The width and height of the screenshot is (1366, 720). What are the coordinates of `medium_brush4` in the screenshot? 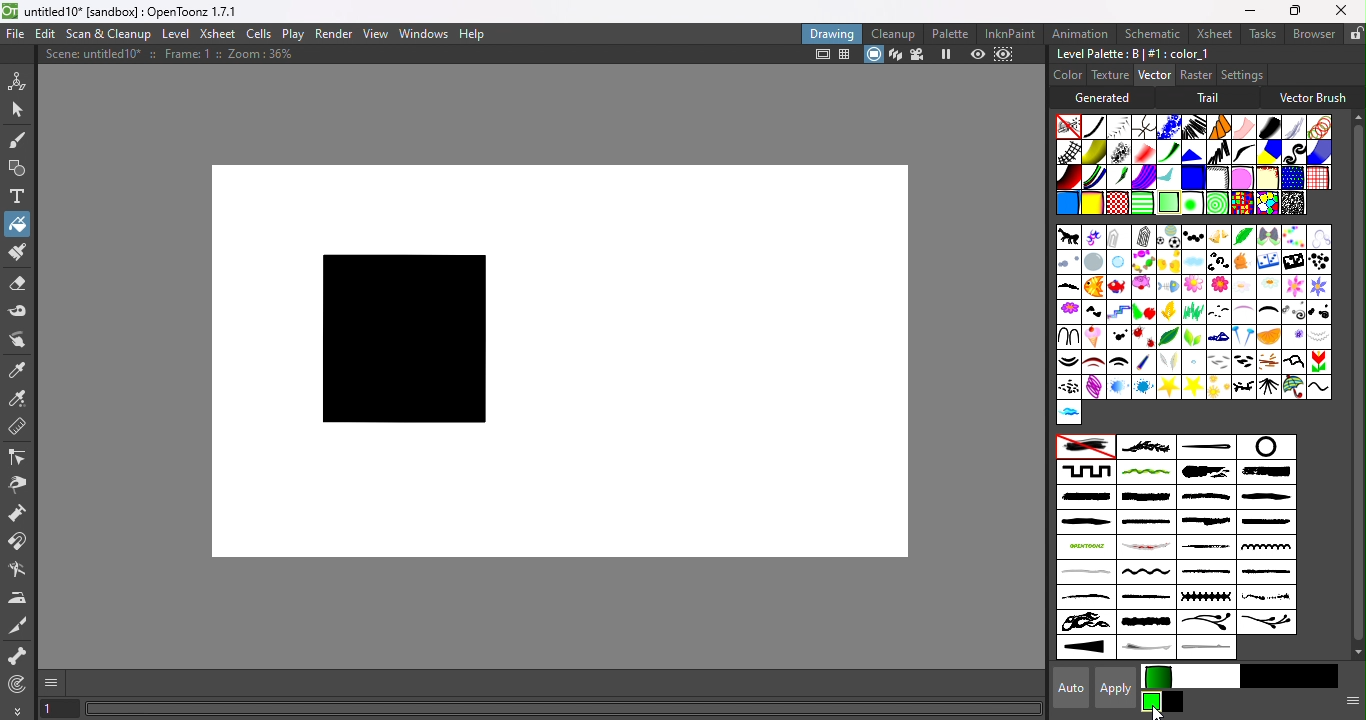 It's located at (1146, 523).